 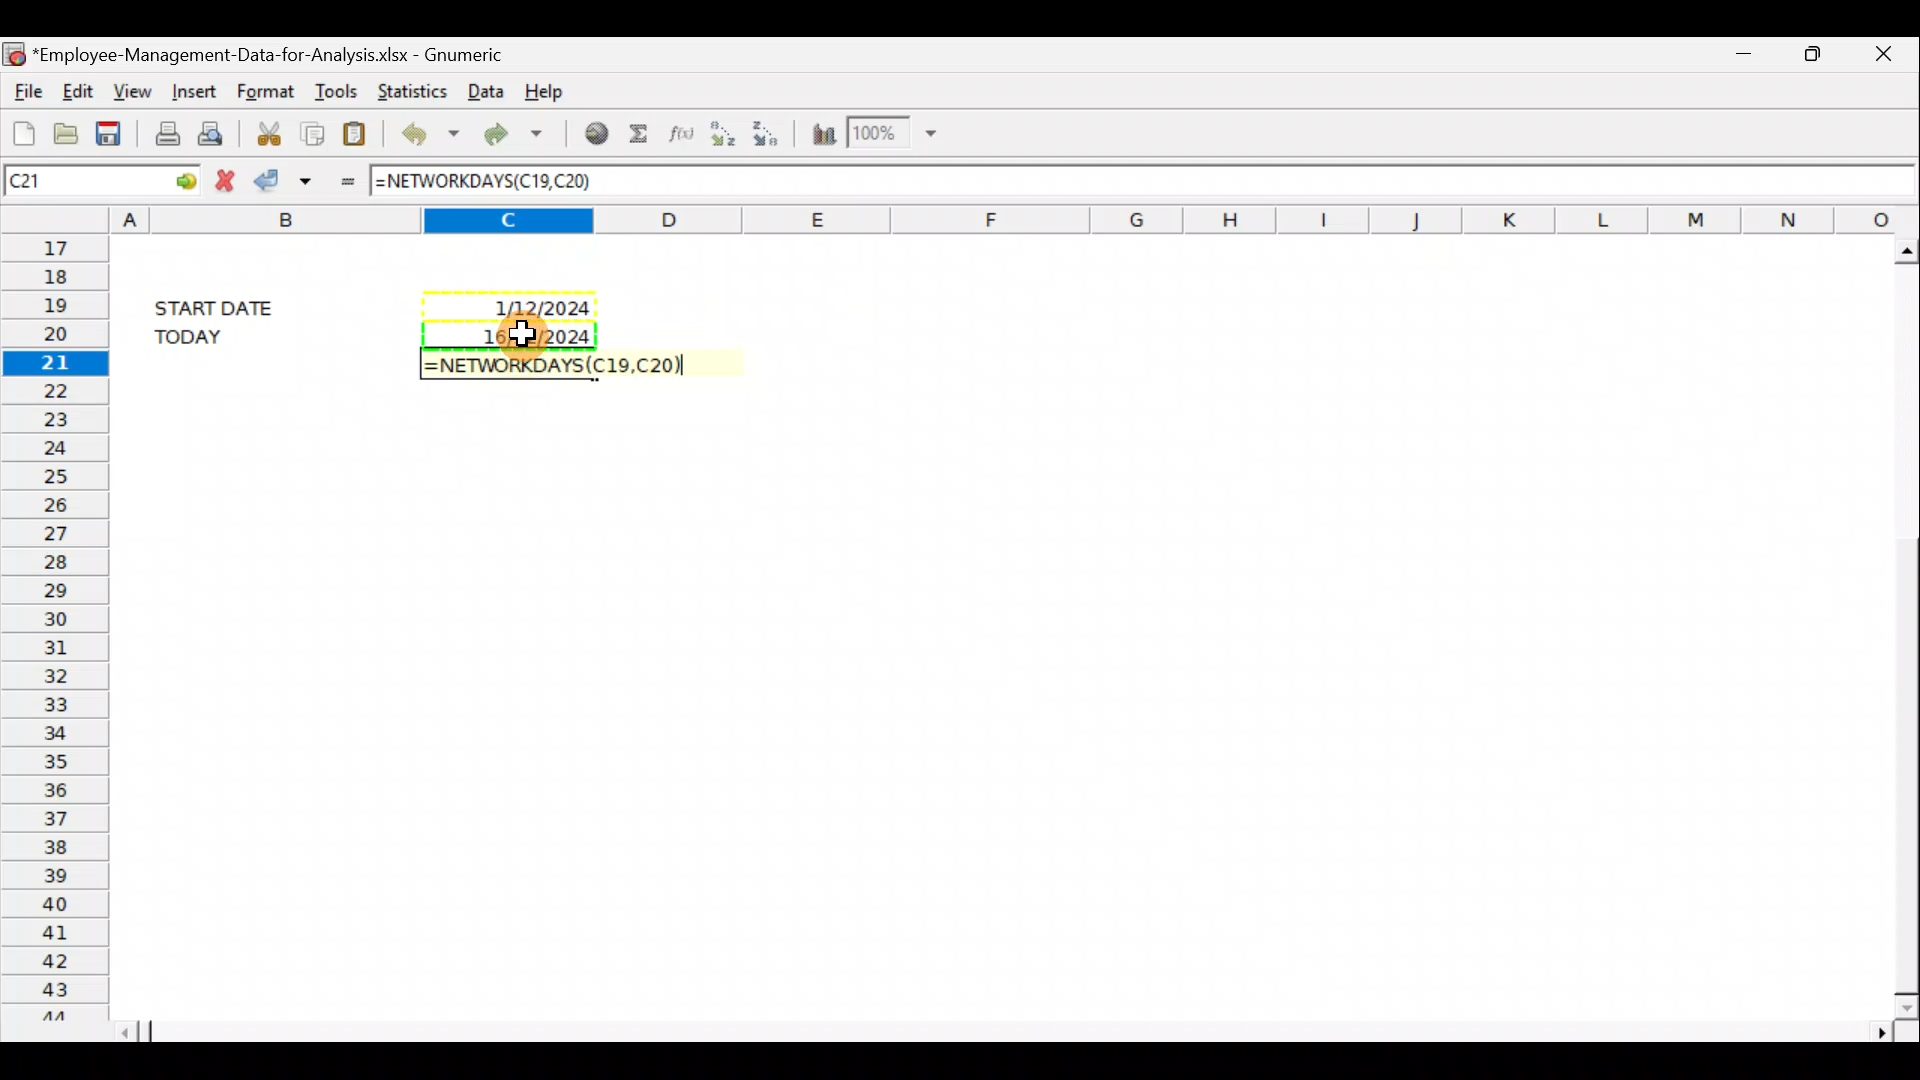 What do you see at coordinates (721, 135) in the screenshot?
I see `Sort in Ascending order` at bounding box center [721, 135].